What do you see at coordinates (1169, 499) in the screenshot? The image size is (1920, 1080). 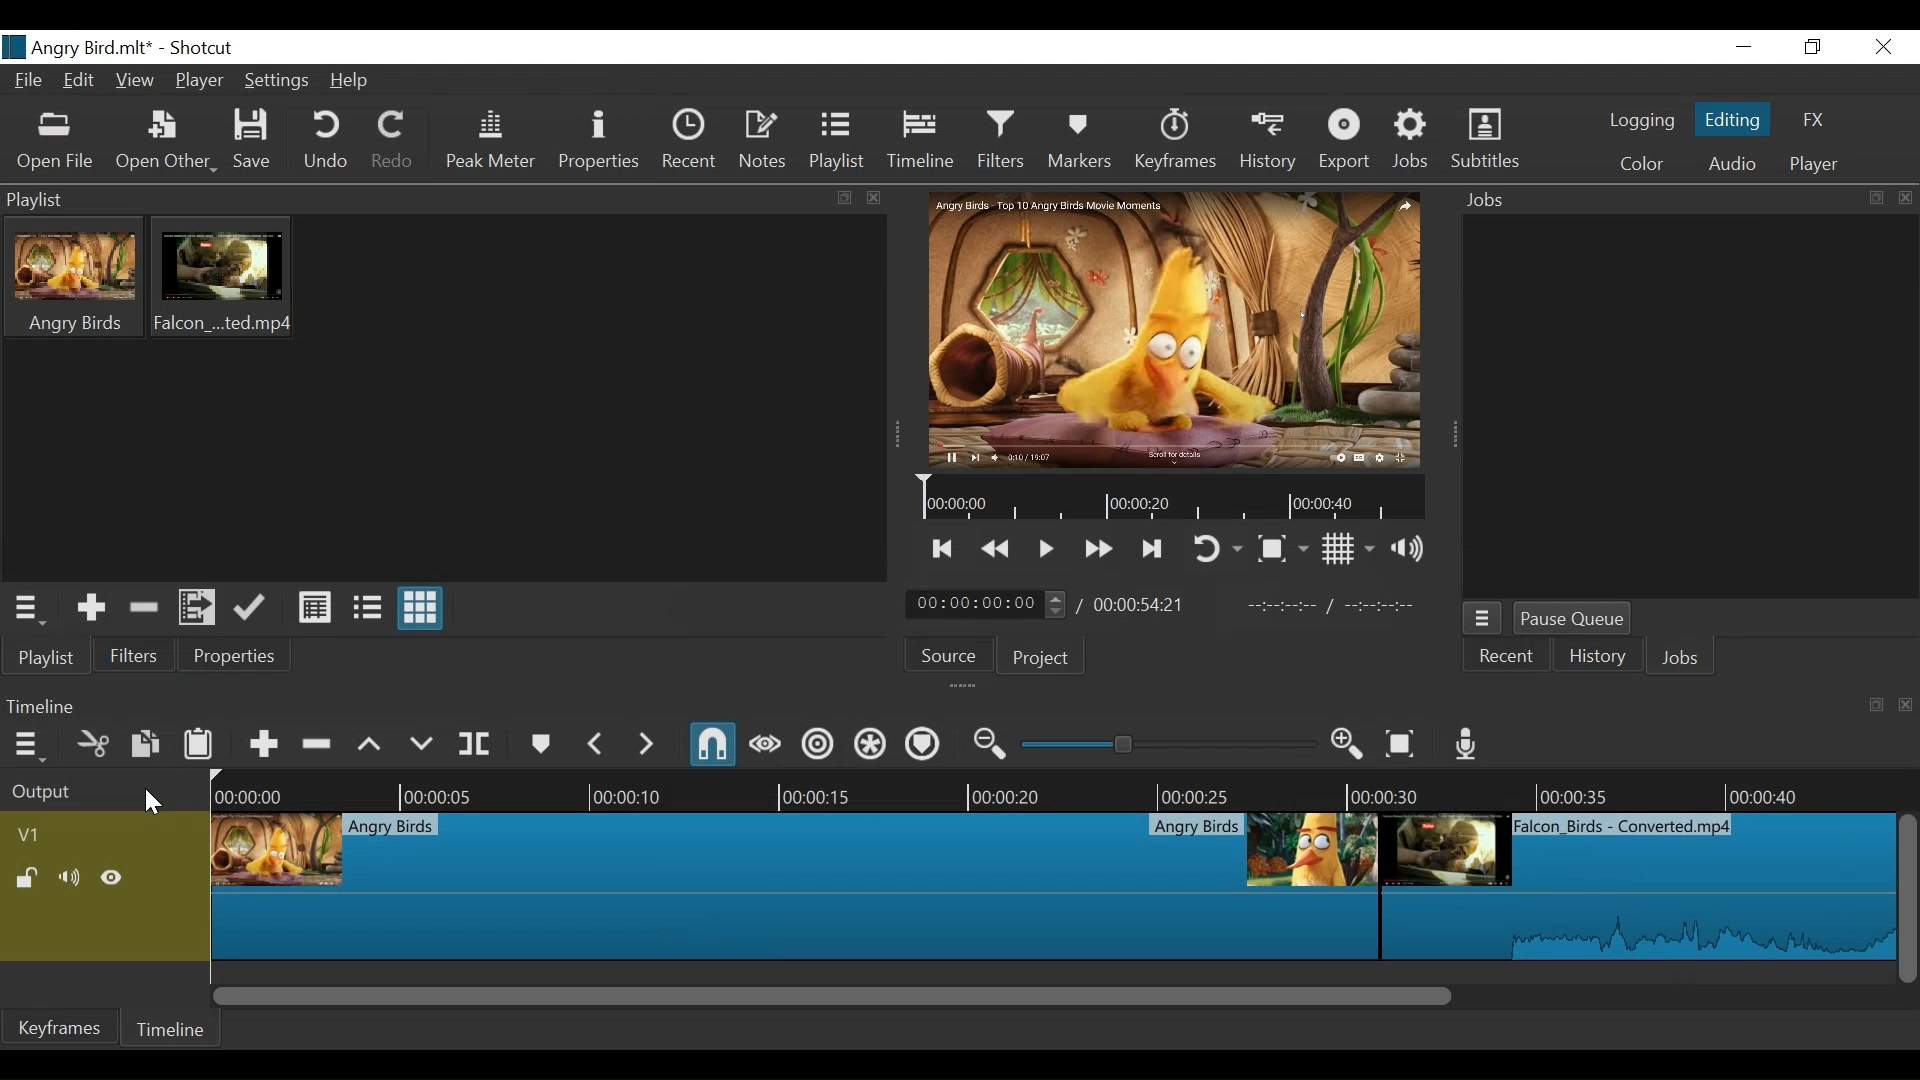 I see `tIMELINE` at bounding box center [1169, 499].